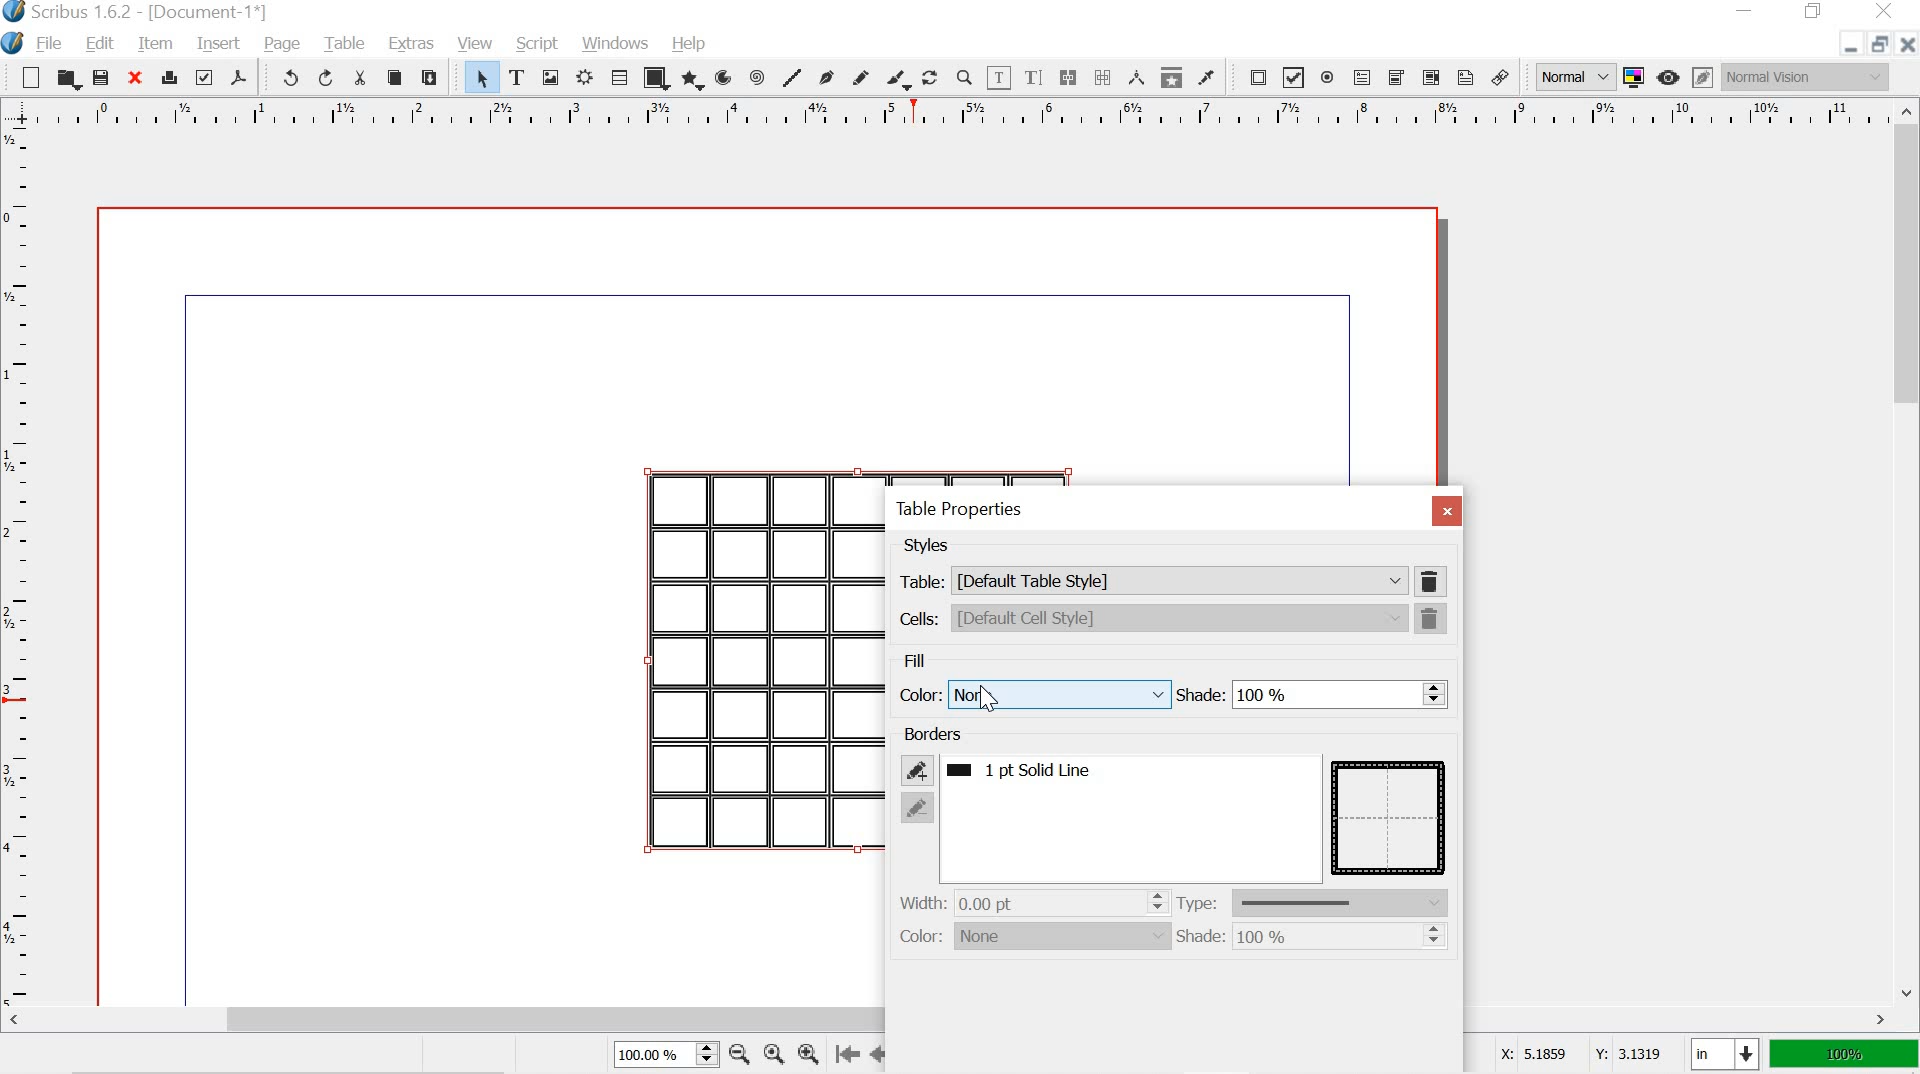 The image size is (1920, 1074). Describe the element at coordinates (1033, 937) in the screenshot. I see `color: None` at that location.